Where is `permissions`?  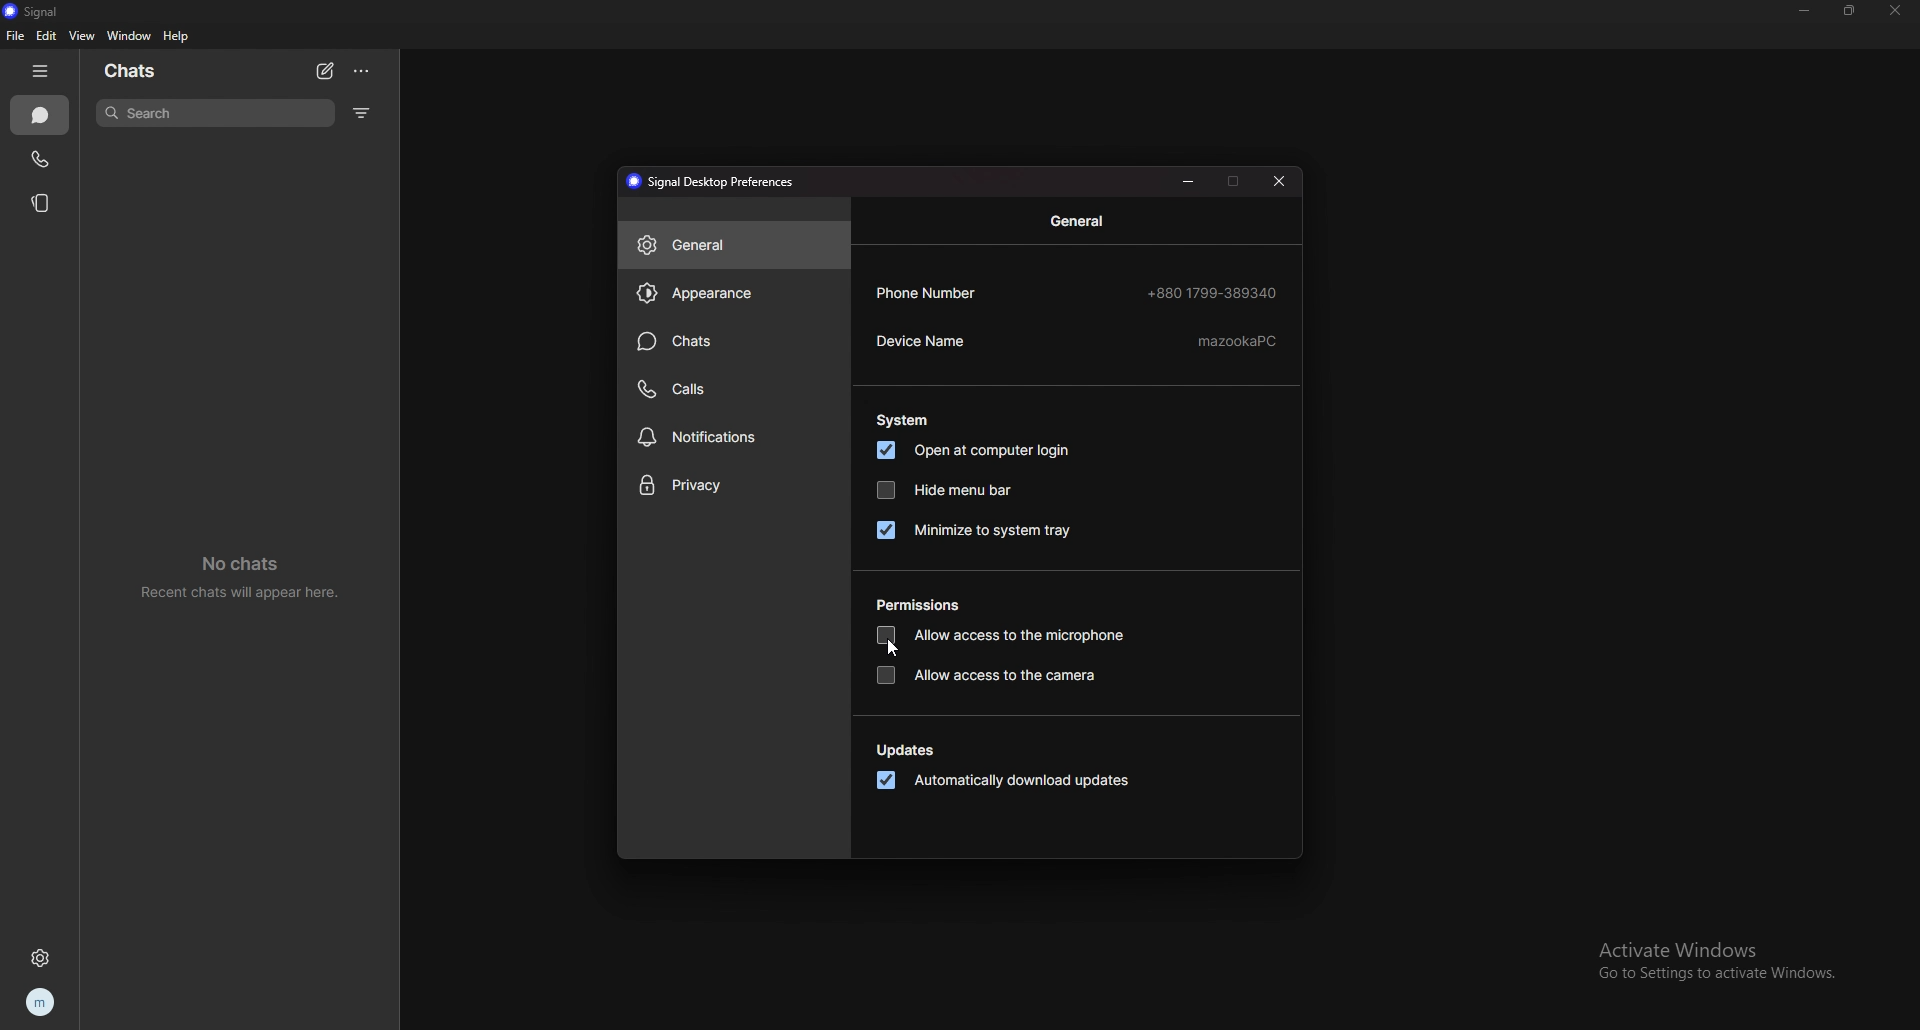
permissions is located at coordinates (919, 604).